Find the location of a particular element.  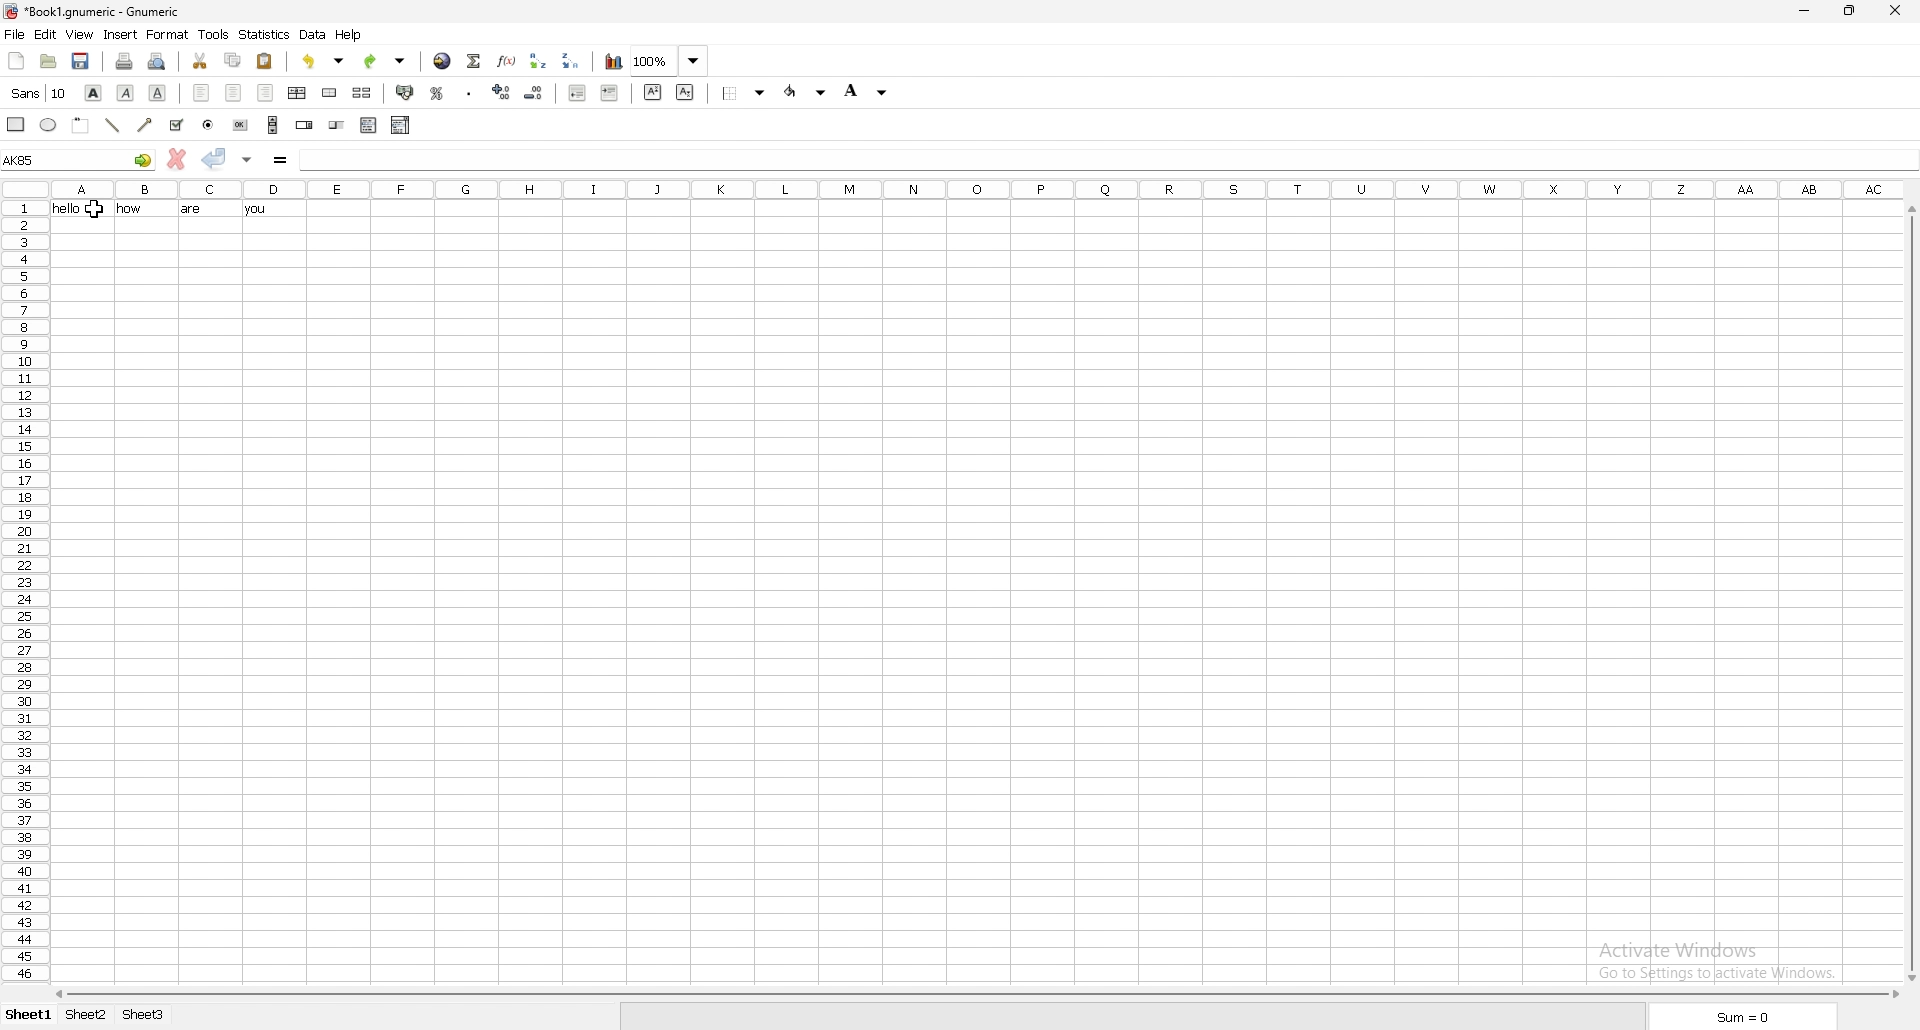

undo is located at coordinates (326, 61).